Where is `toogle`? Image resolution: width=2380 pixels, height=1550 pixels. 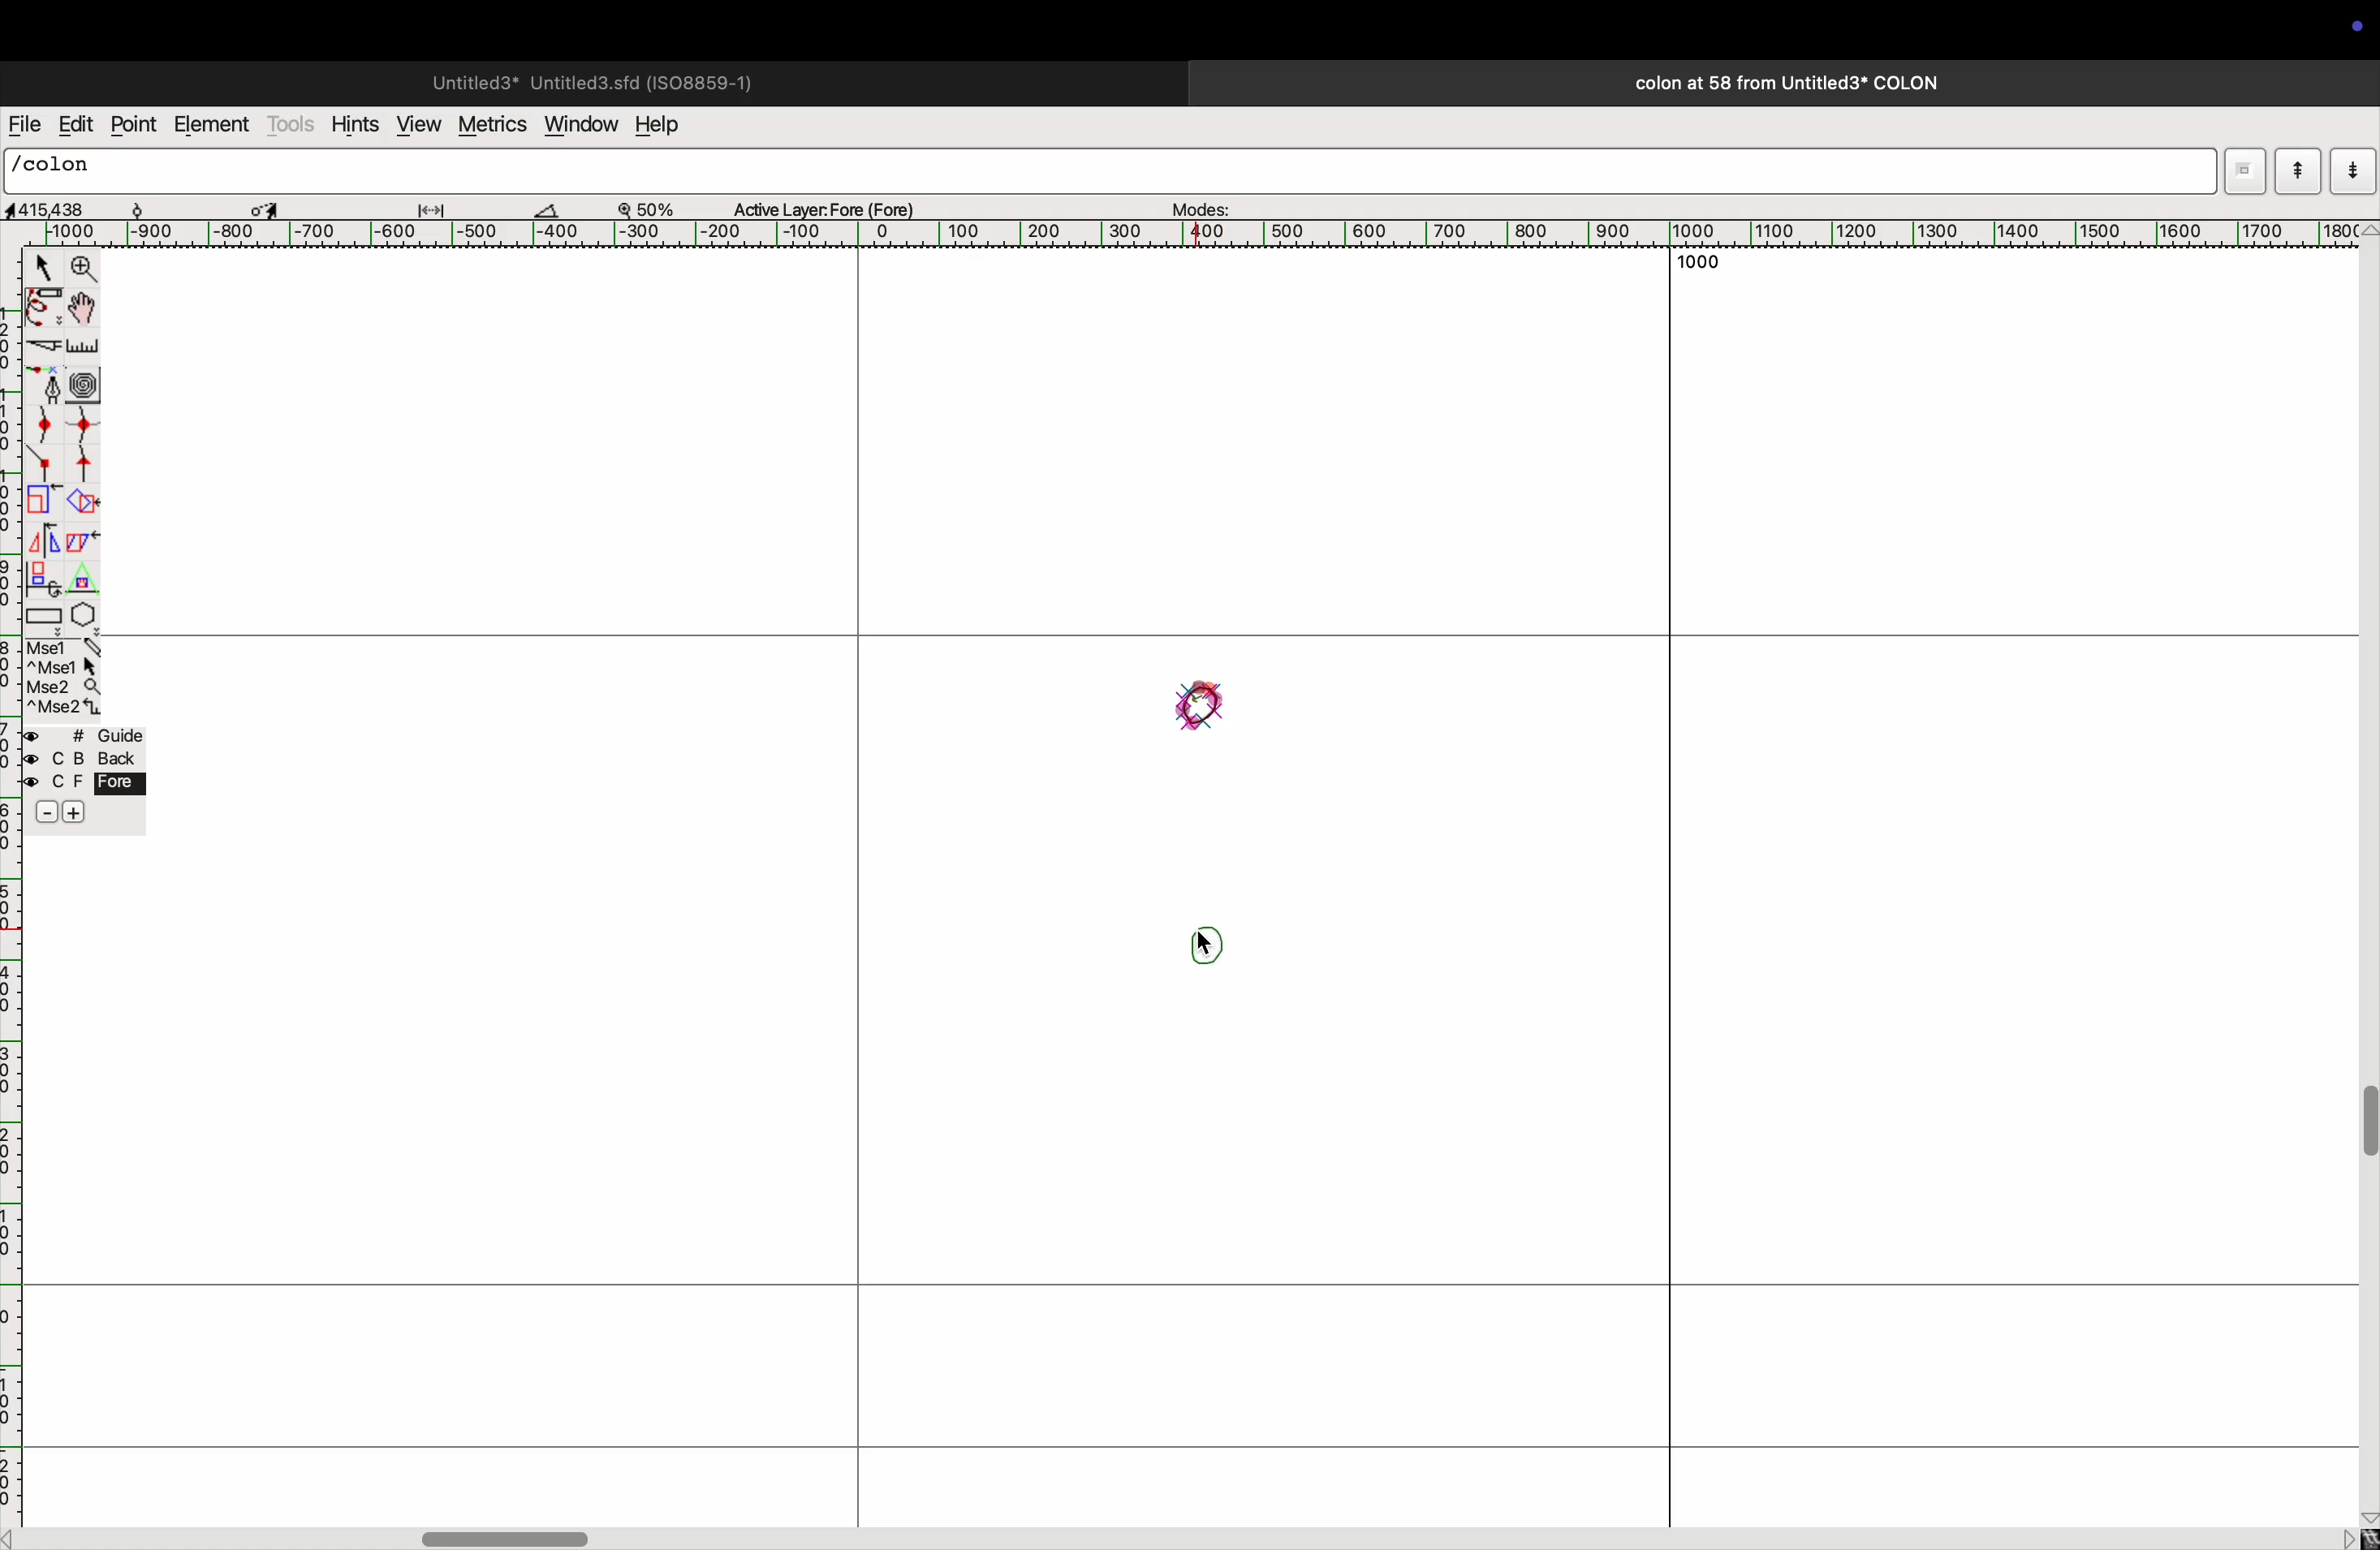 toogle is located at coordinates (82, 310).